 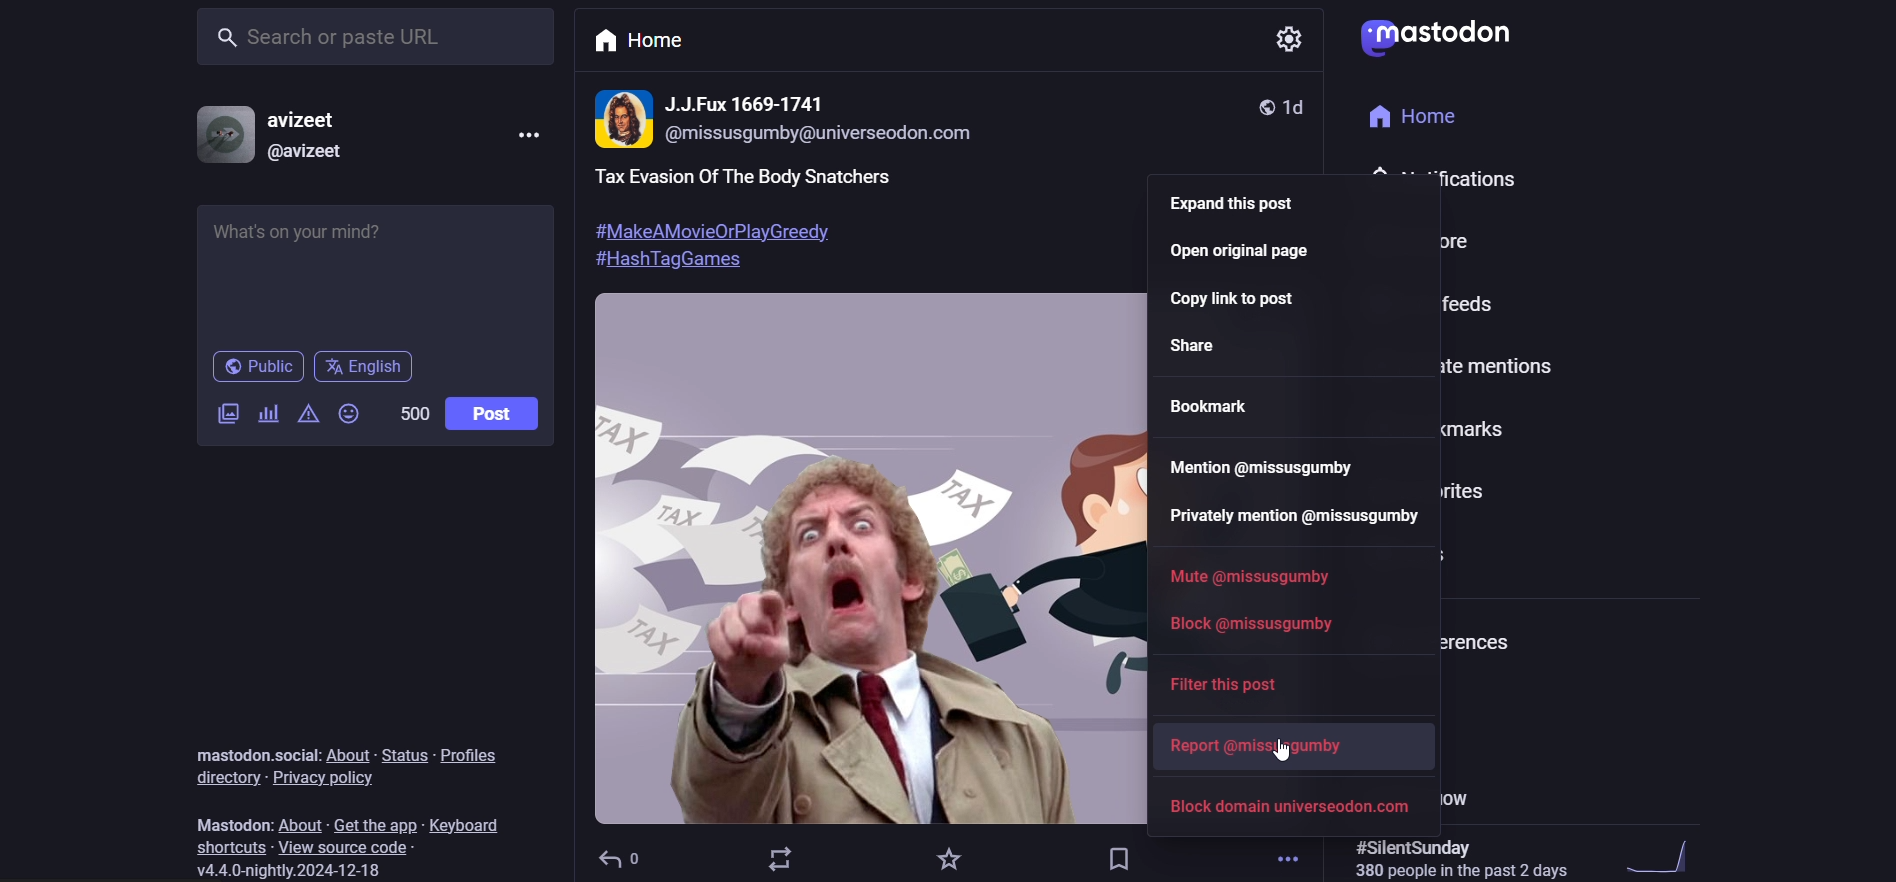 I want to click on post here, so click(x=373, y=266).